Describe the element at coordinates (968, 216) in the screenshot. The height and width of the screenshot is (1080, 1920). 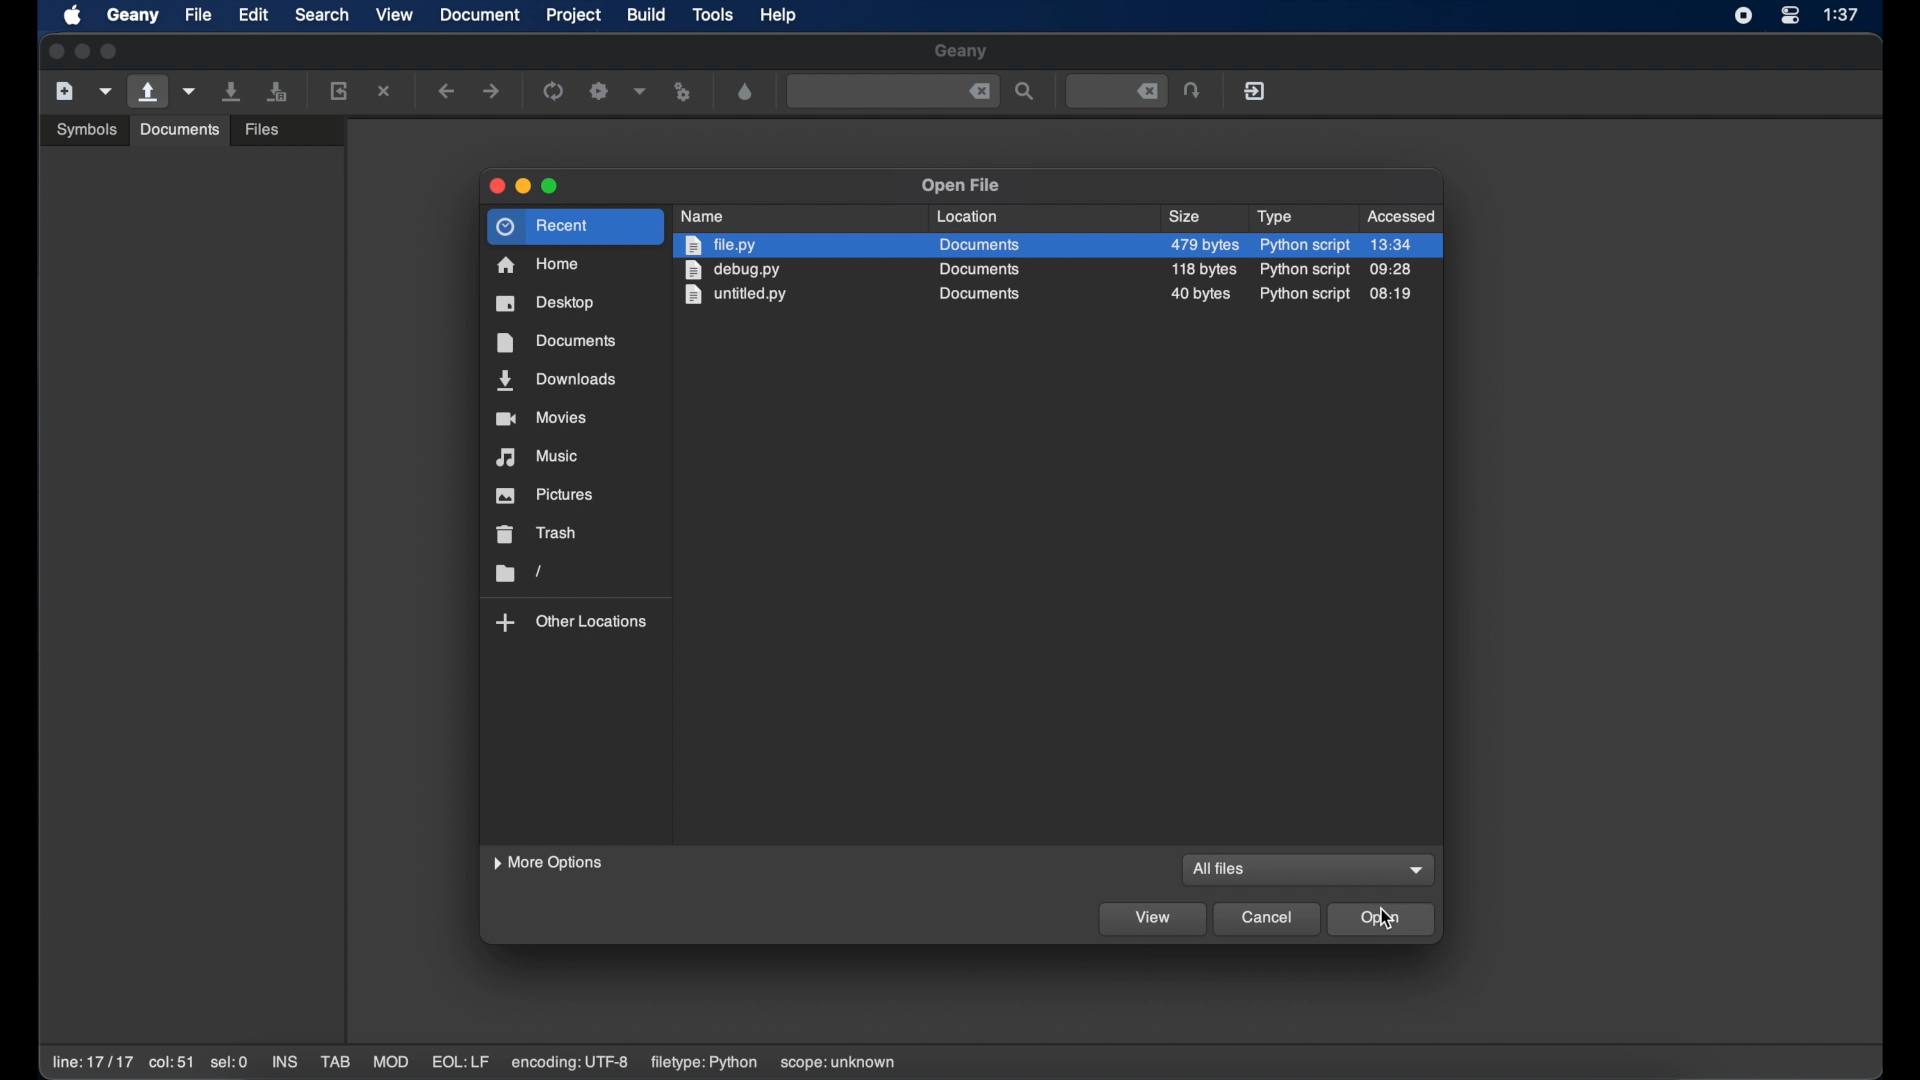
I see `location` at that location.